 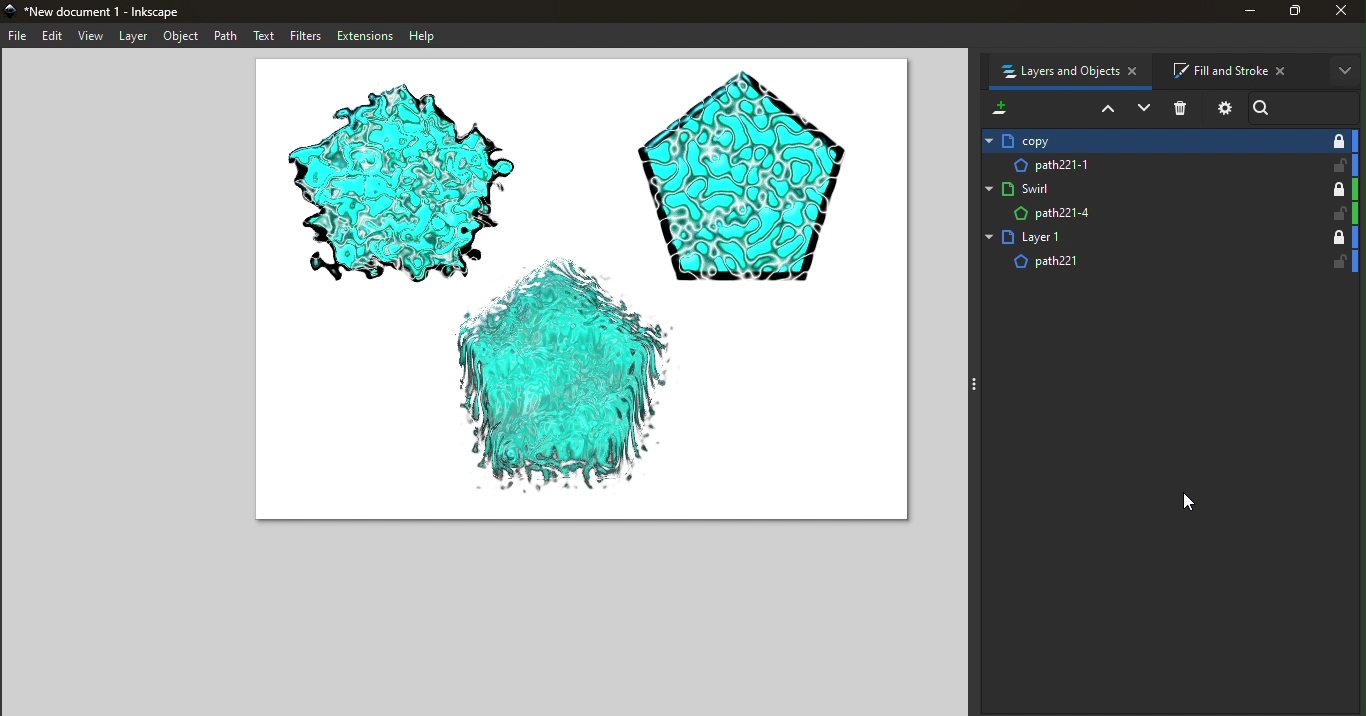 I want to click on Search bar, so click(x=1308, y=106).